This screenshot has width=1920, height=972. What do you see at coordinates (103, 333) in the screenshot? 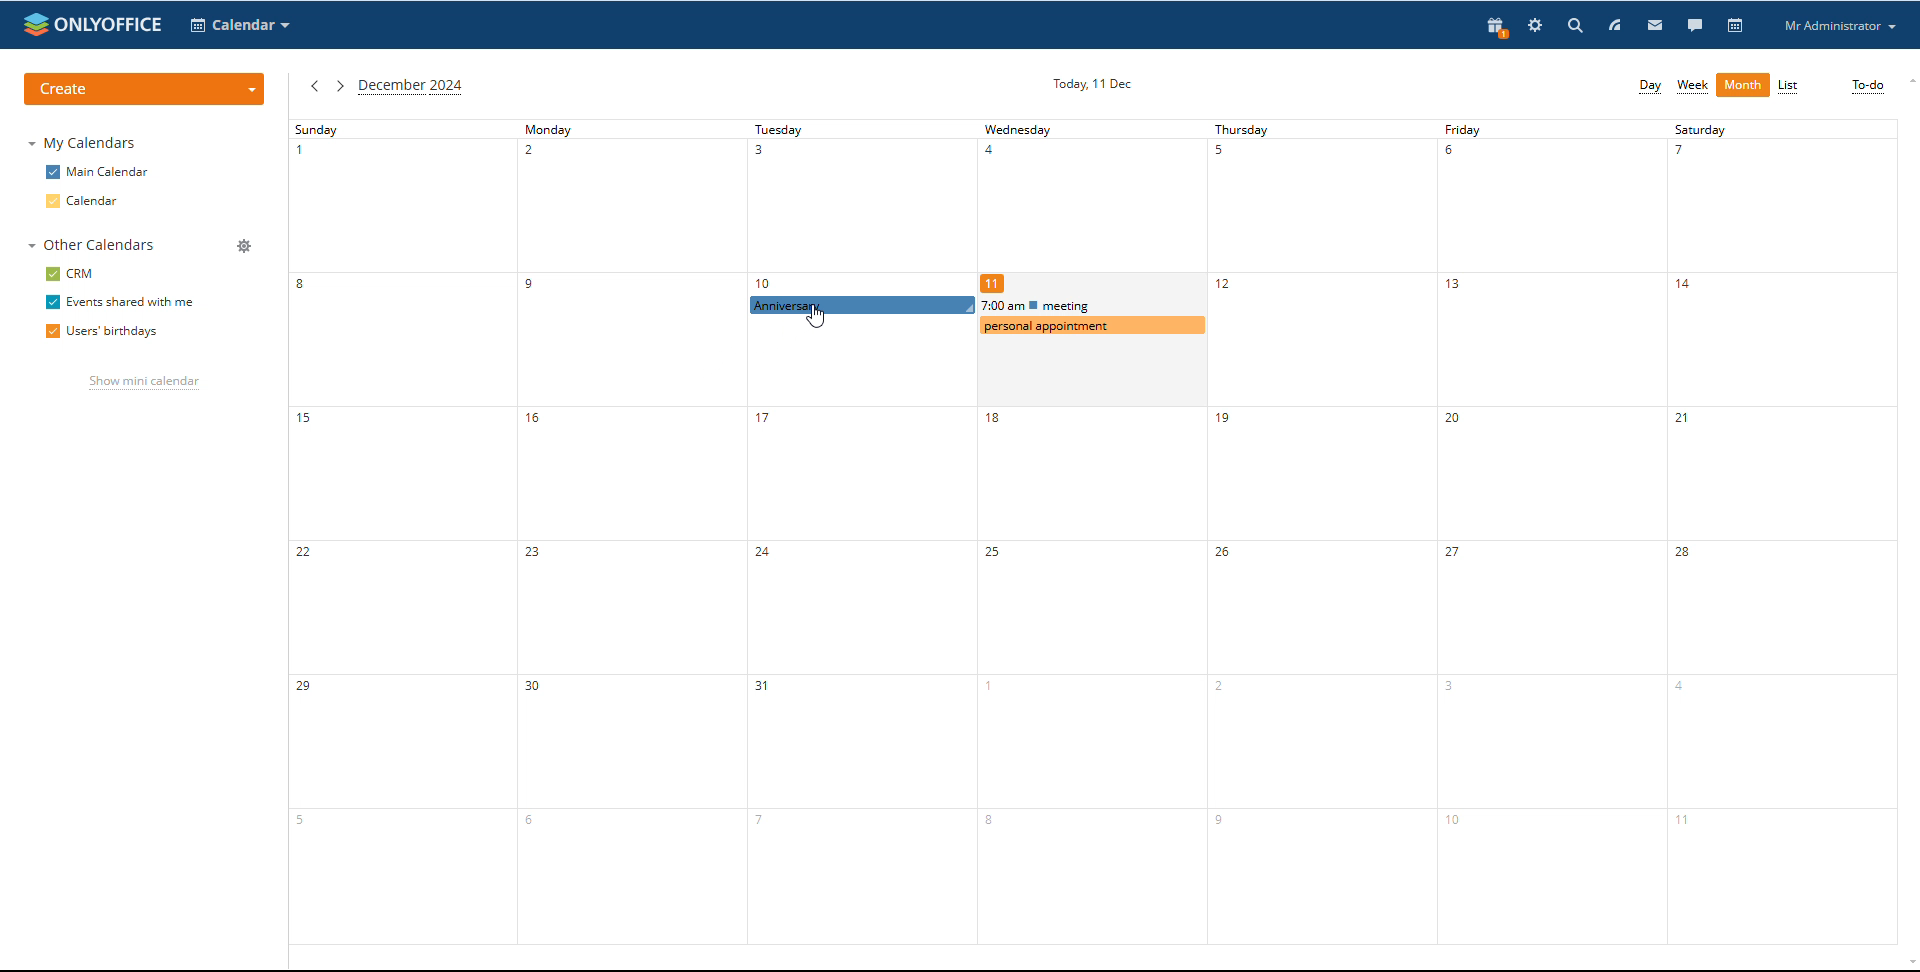
I see `users' birthdays` at bounding box center [103, 333].